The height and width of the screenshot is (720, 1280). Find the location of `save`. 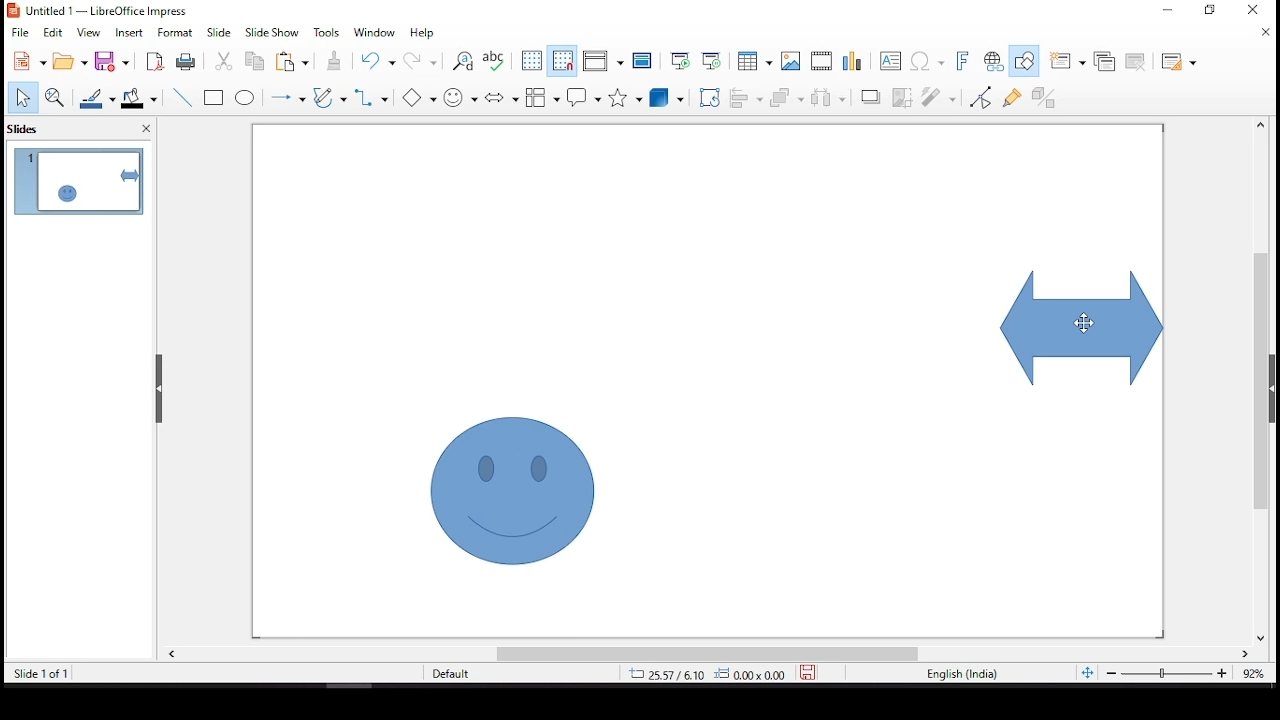

save is located at coordinates (115, 62).